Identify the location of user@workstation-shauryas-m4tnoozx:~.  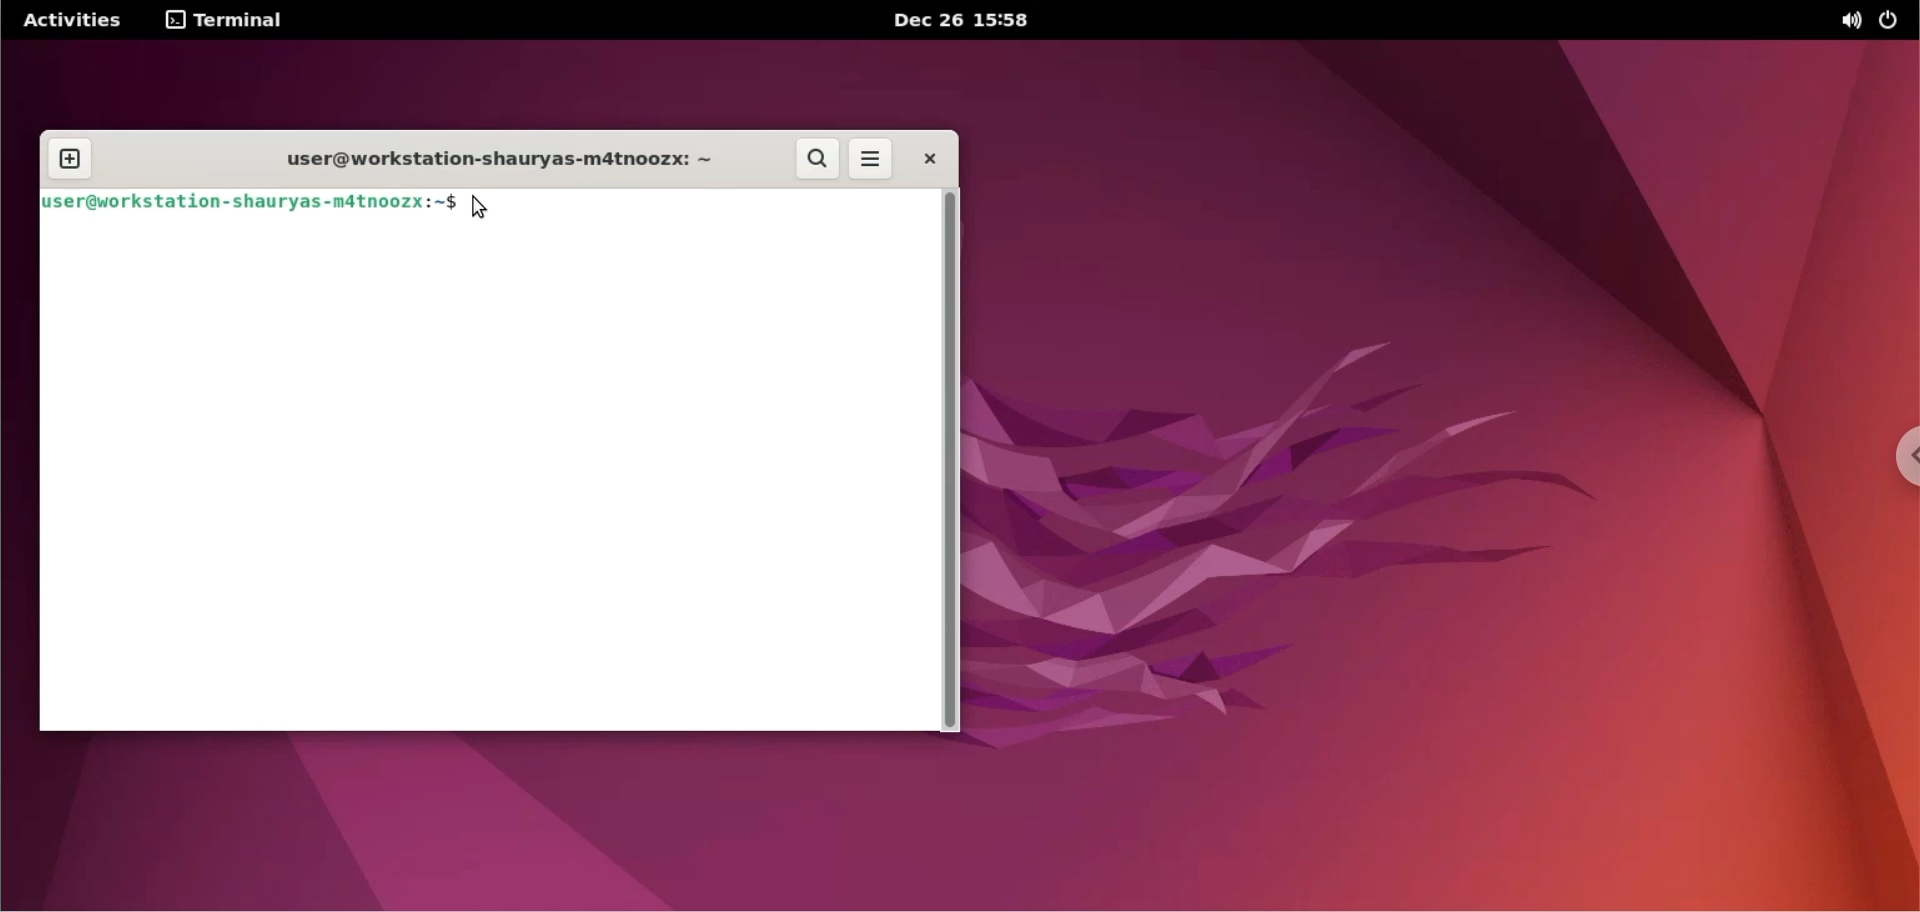
(483, 160).